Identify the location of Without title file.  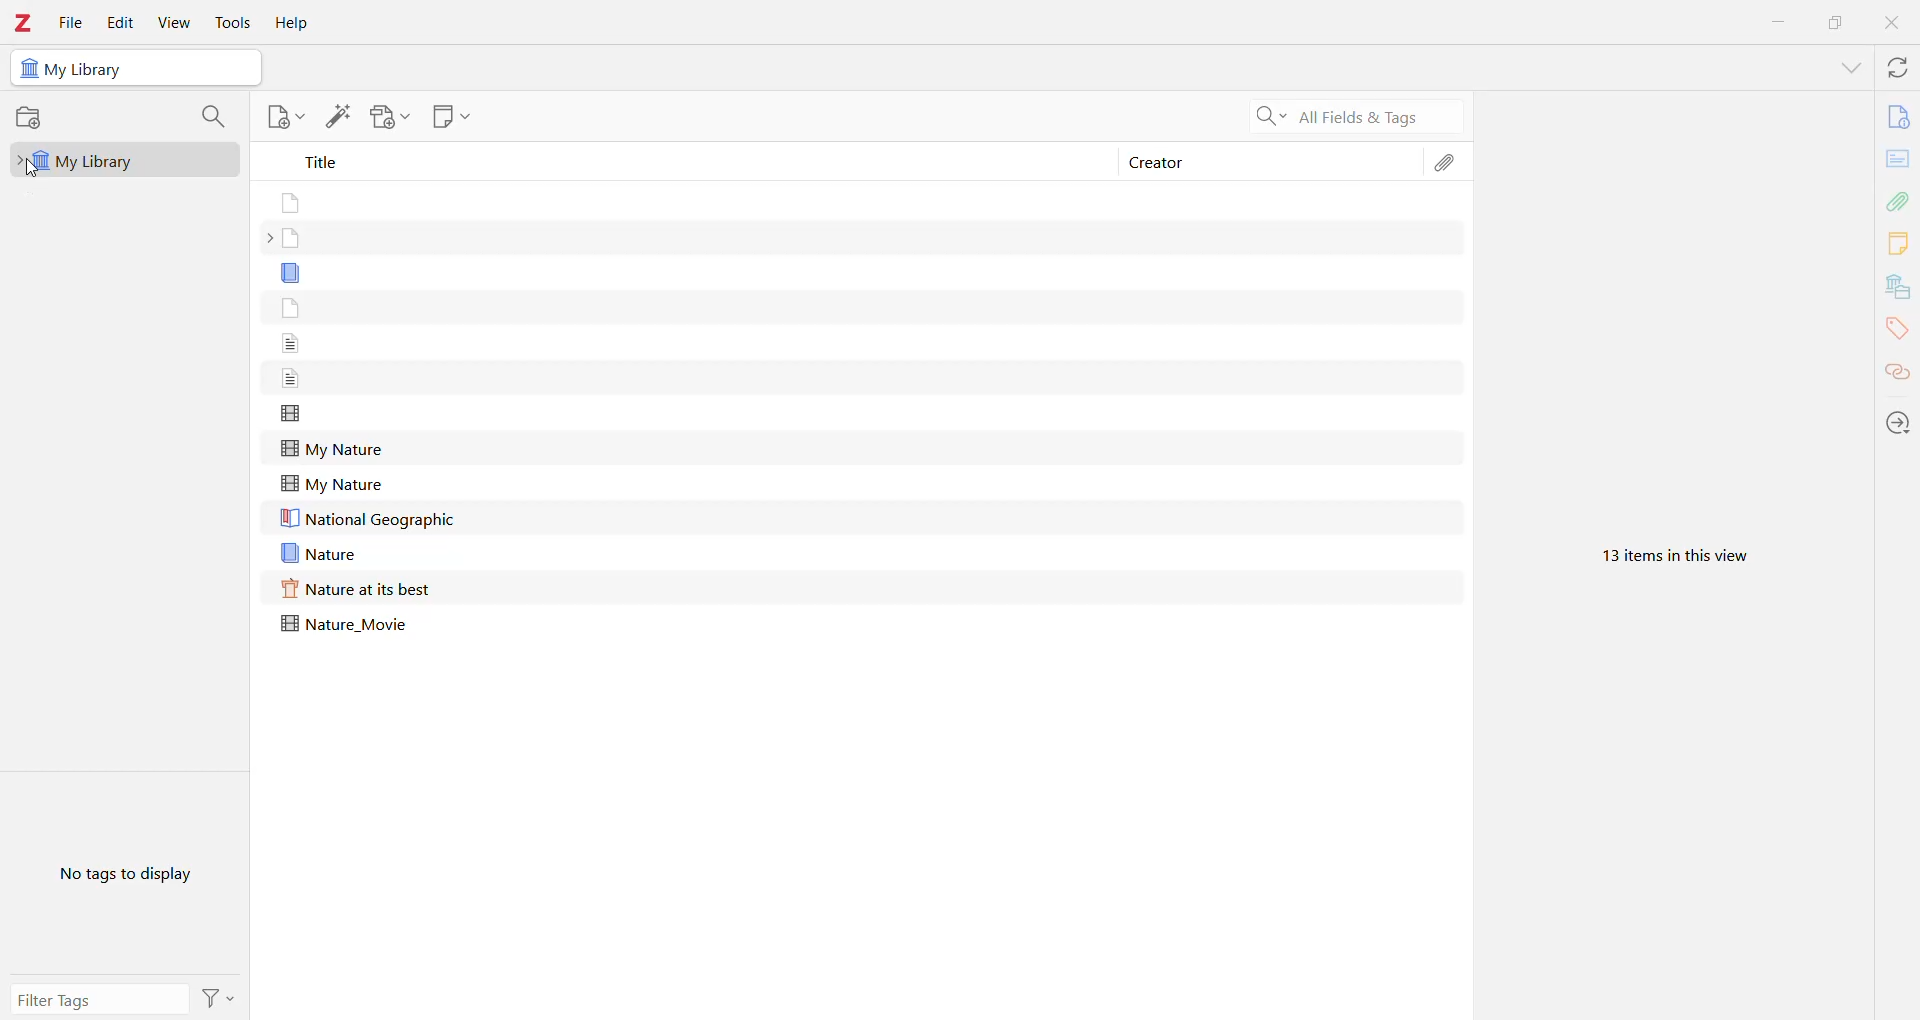
(302, 272).